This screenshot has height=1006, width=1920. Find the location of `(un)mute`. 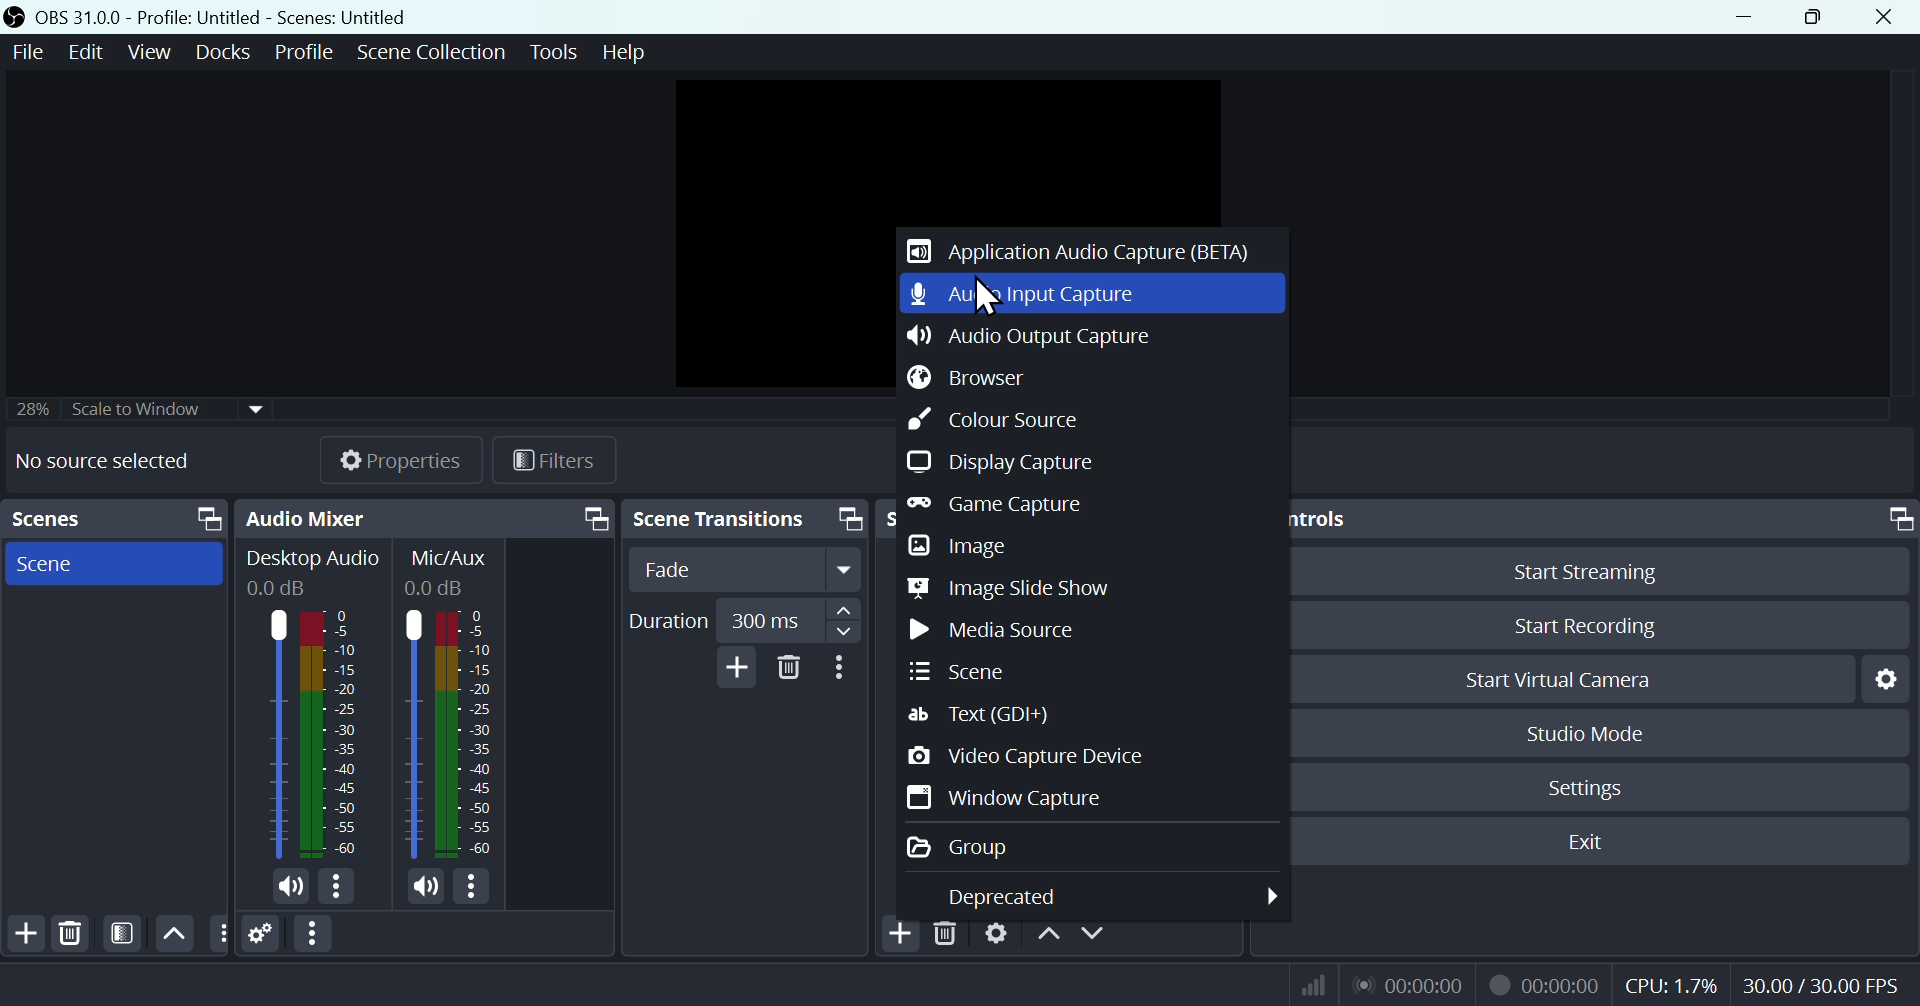

(un)mute is located at coordinates (426, 887).